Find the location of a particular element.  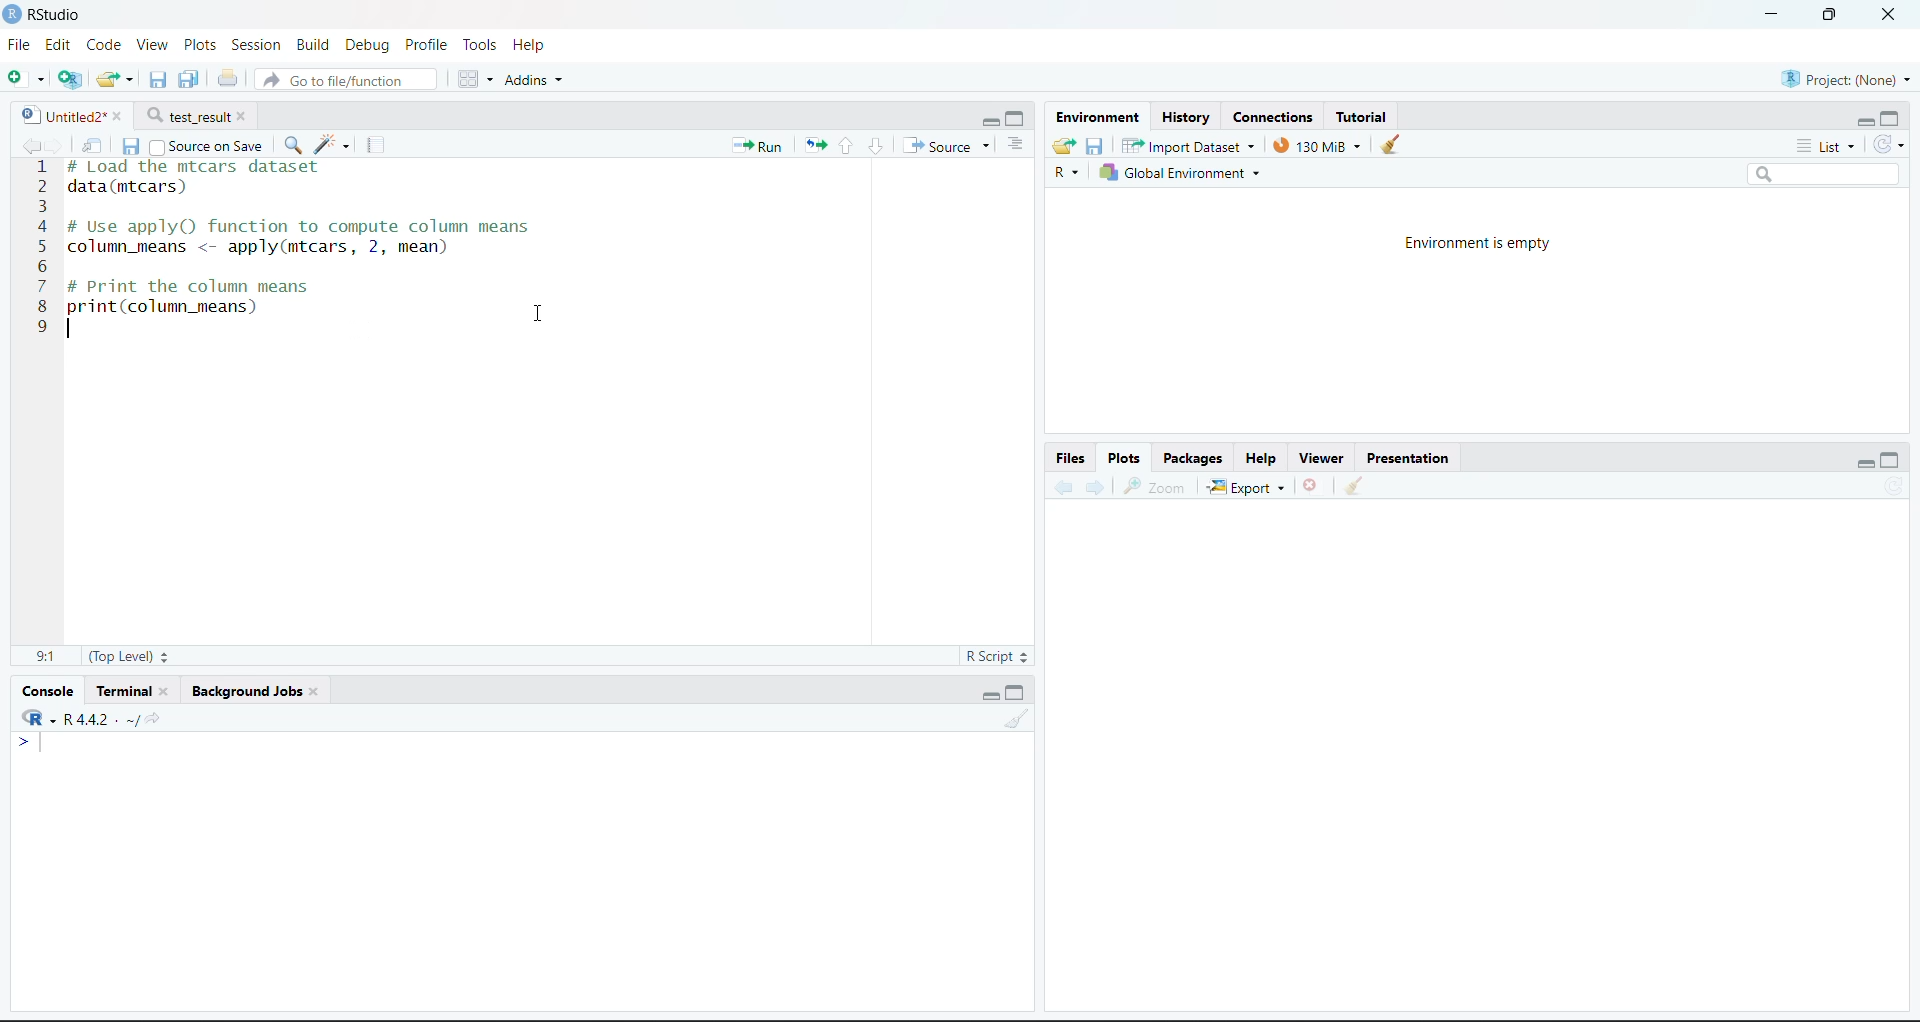

Viewer is located at coordinates (1319, 453).